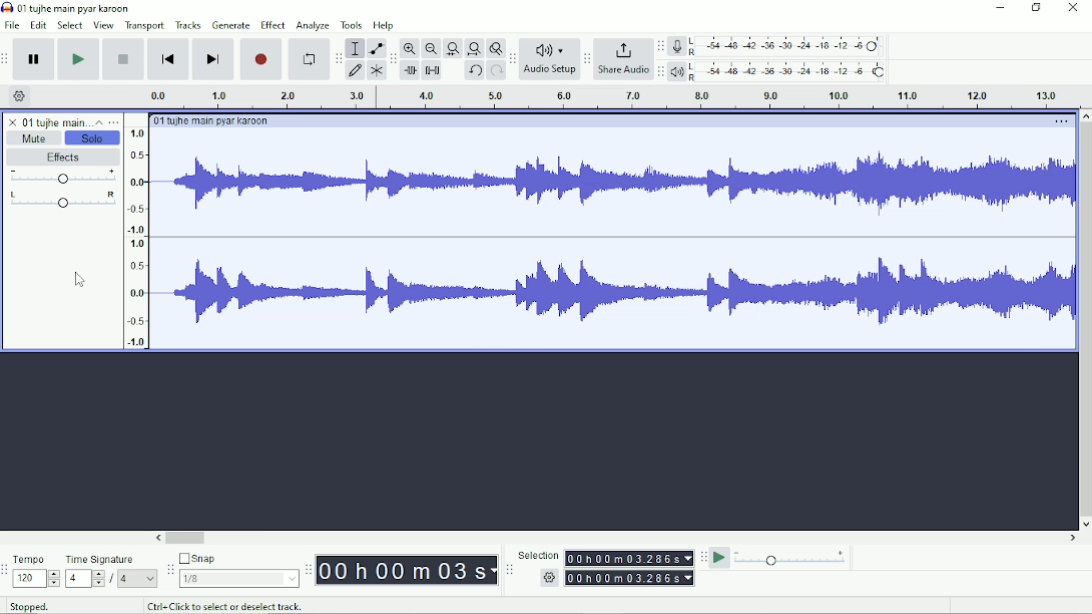  Describe the element at coordinates (393, 59) in the screenshot. I see `Audacity edit toolbar` at that location.